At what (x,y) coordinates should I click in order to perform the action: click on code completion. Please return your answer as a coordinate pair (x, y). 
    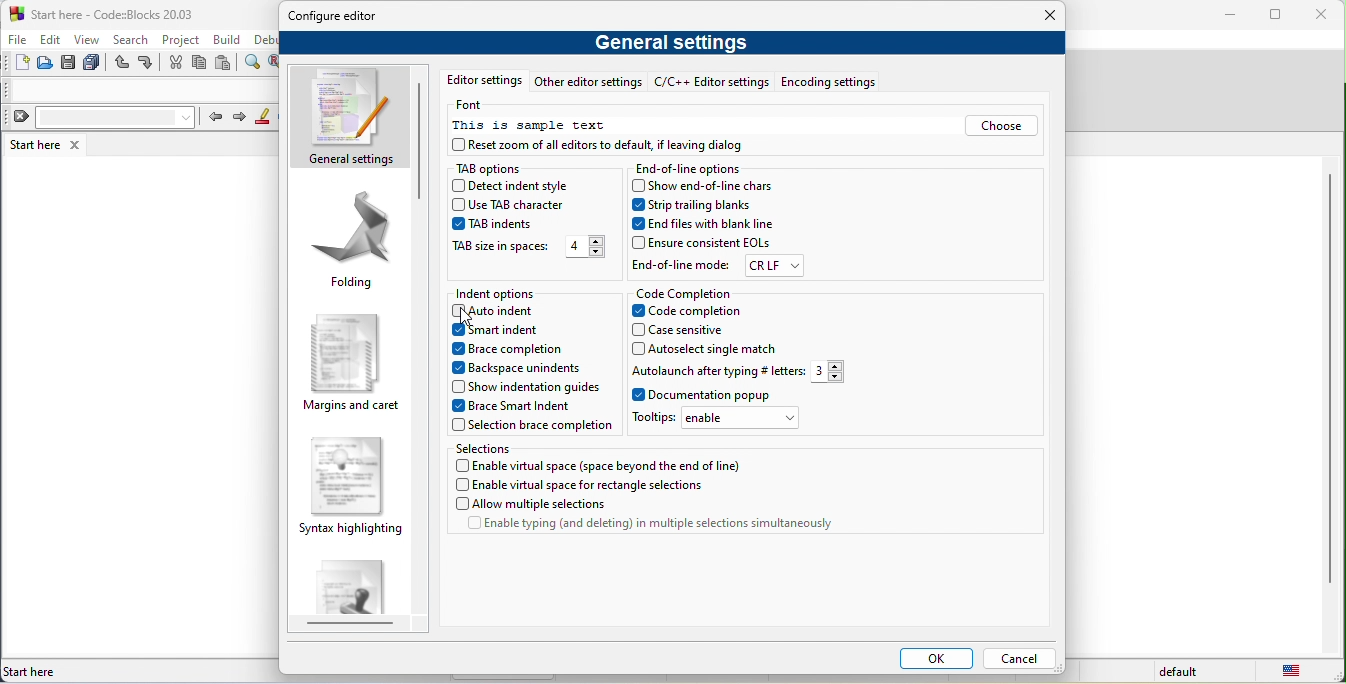
    Looking at the image, I should click on (688, 314).